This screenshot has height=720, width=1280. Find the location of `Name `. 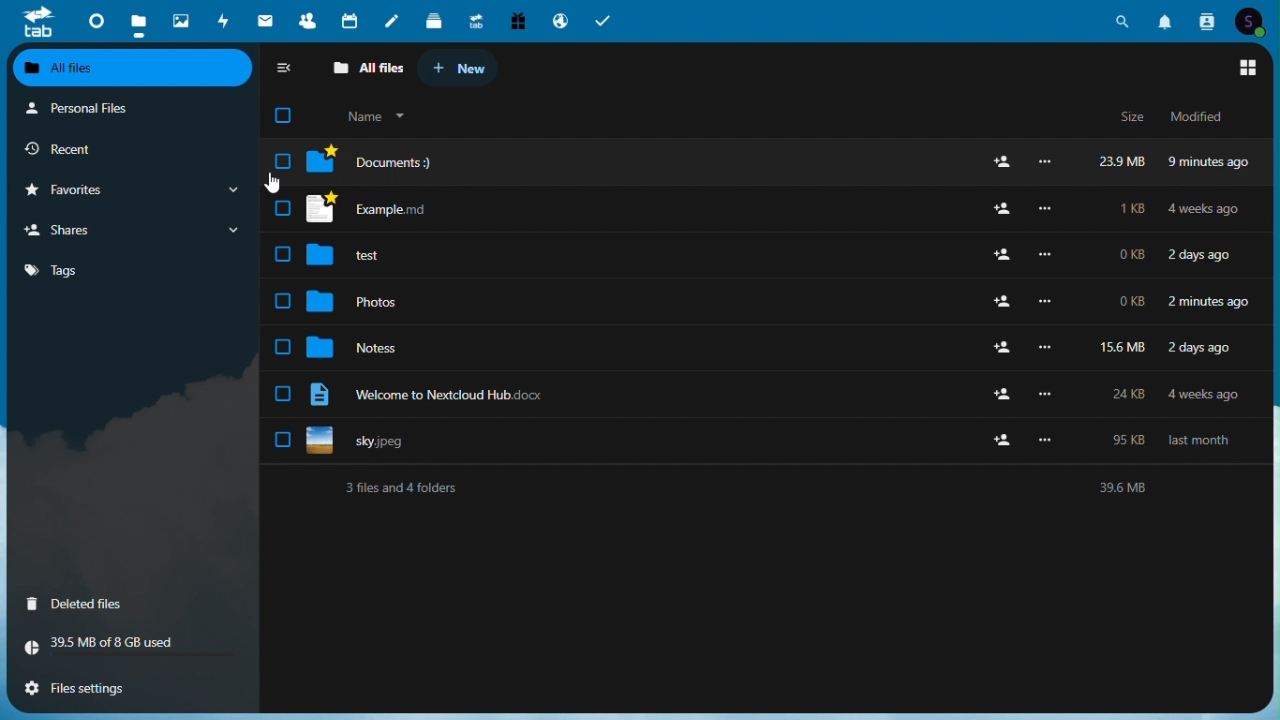

Name  is located at coordinates (378, 116).